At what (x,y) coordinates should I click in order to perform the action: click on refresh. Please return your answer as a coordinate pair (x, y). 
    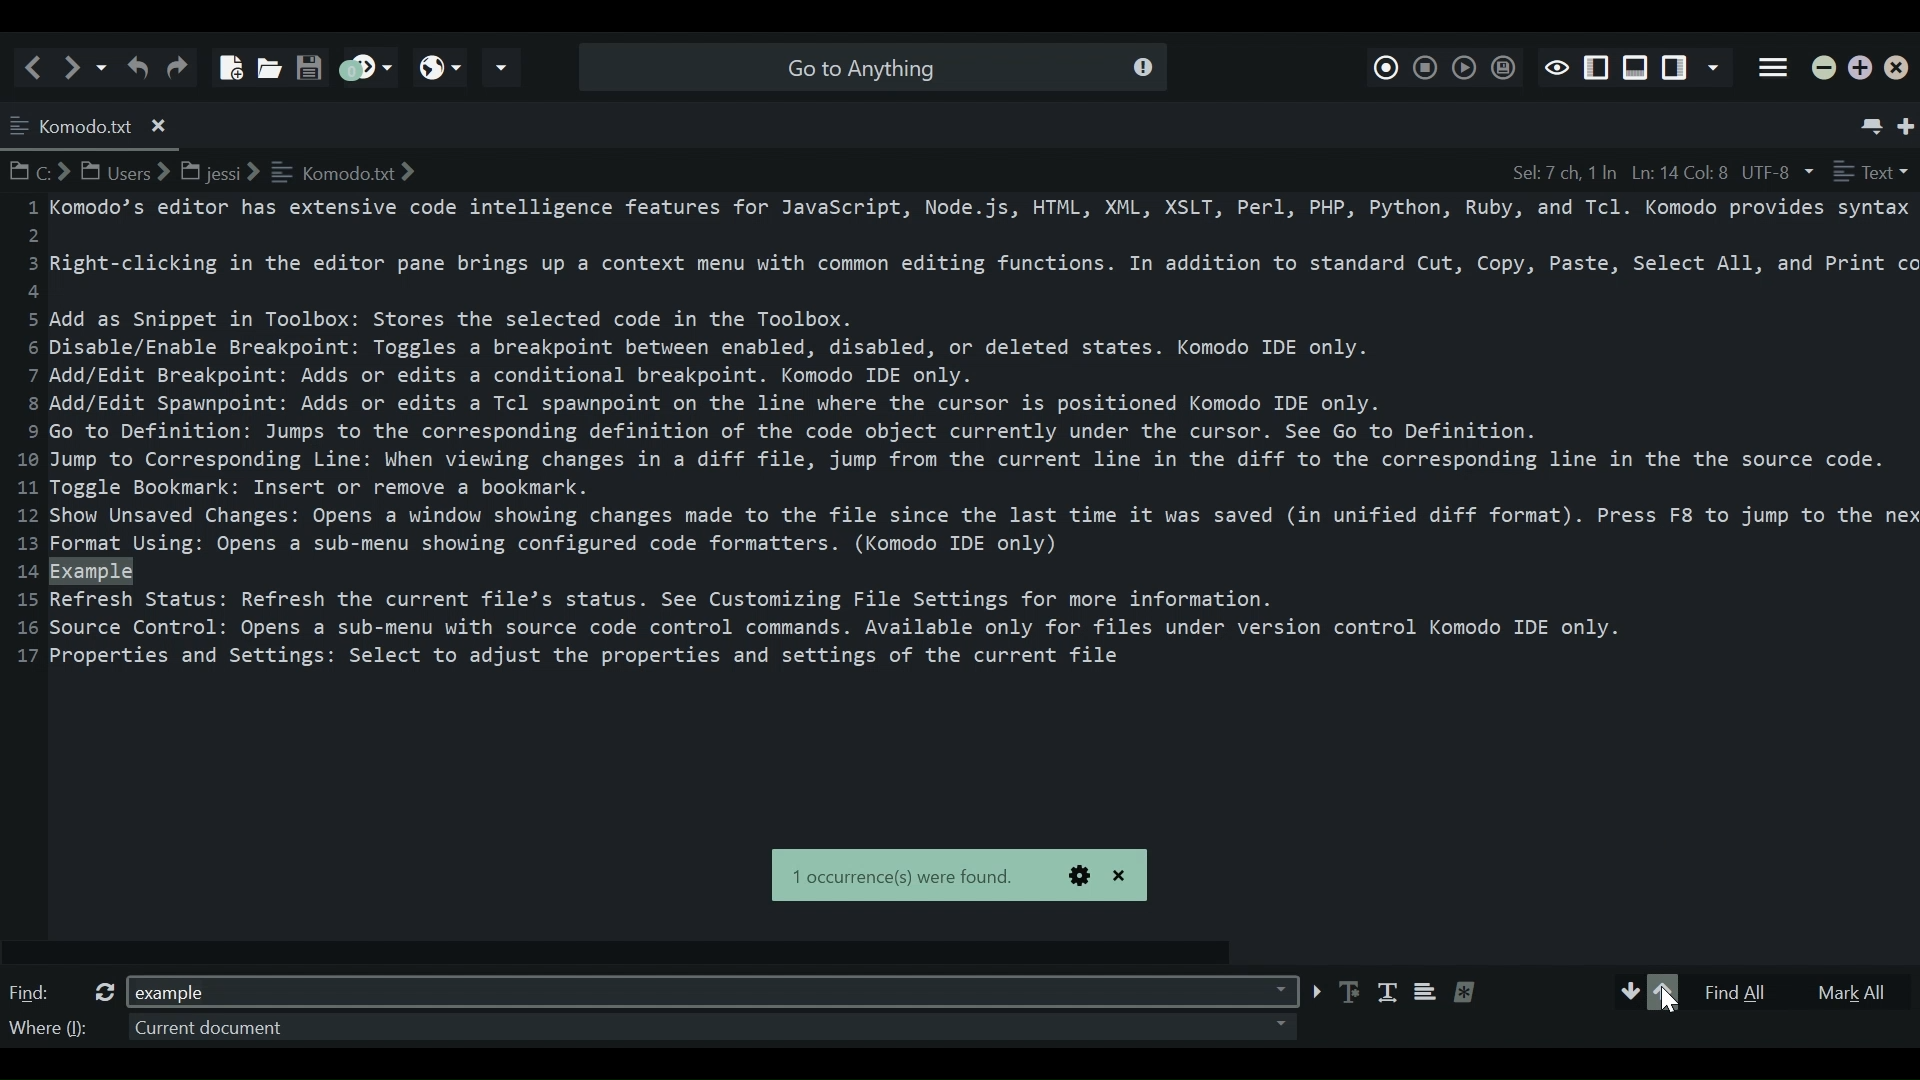
    Looking at the image, I should click on (100, 991).